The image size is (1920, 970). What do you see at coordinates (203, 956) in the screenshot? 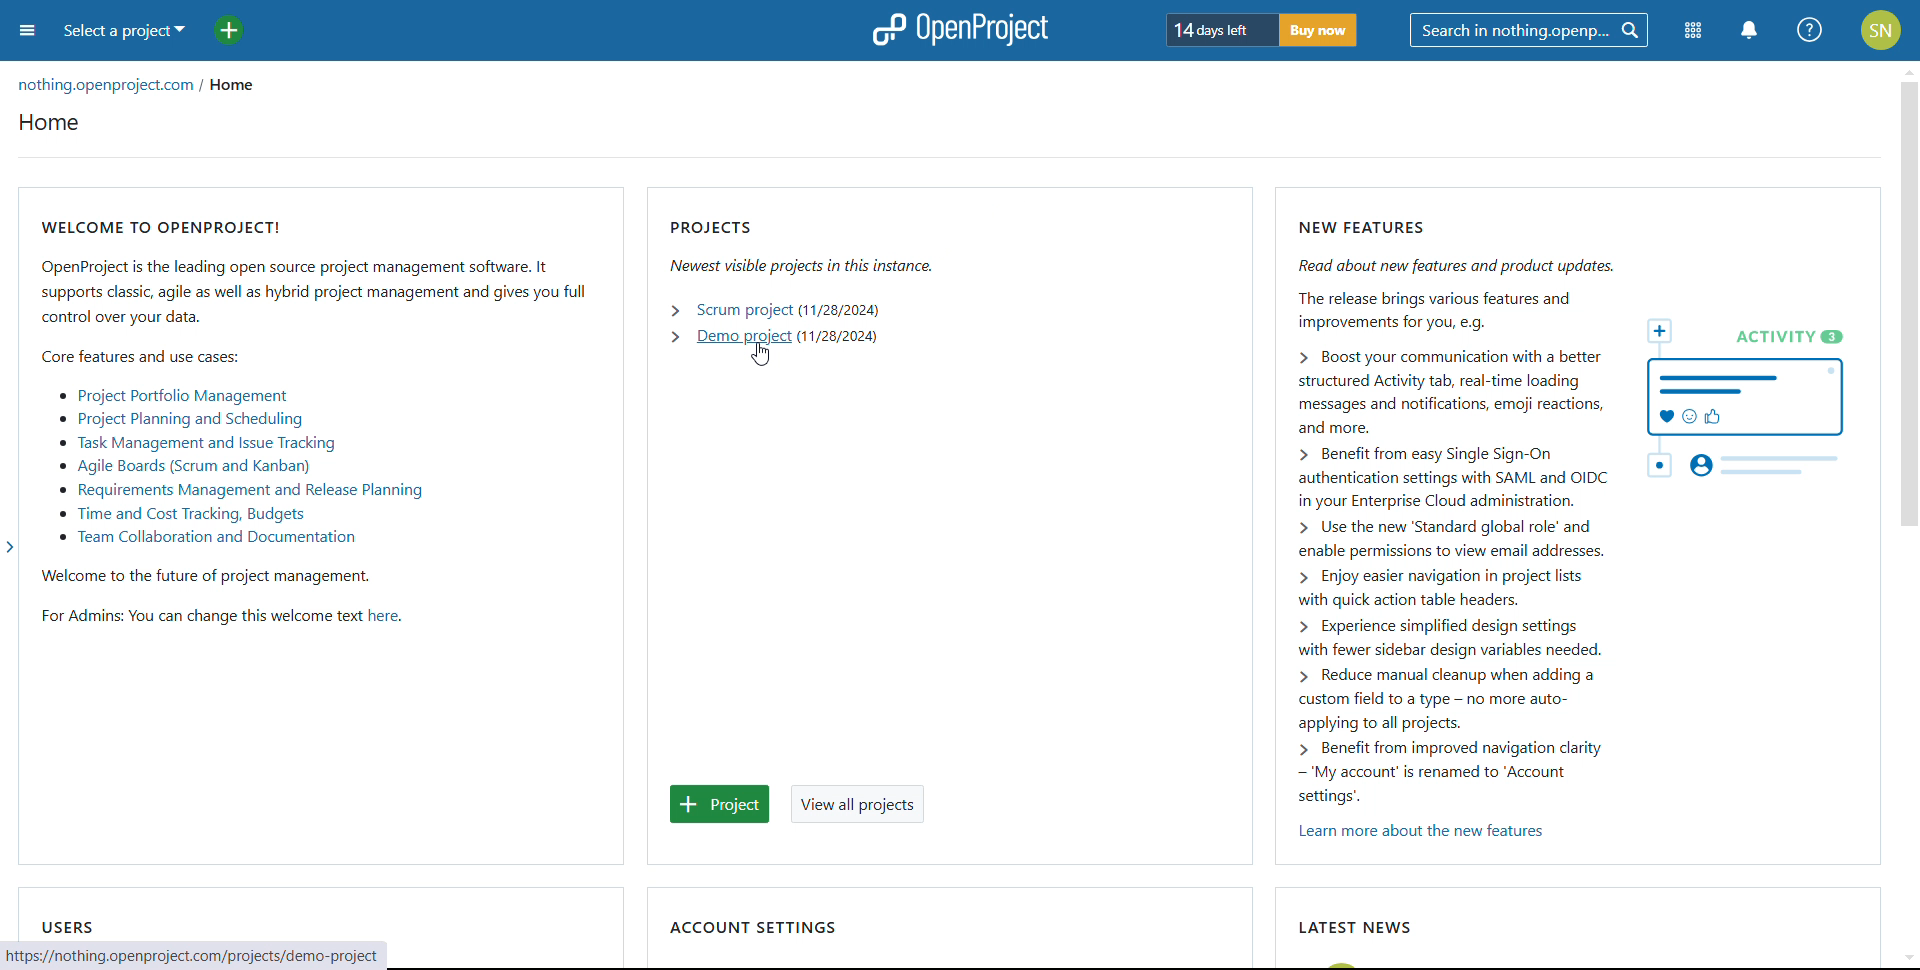
I see `web address` at bounding box center [203, 956].